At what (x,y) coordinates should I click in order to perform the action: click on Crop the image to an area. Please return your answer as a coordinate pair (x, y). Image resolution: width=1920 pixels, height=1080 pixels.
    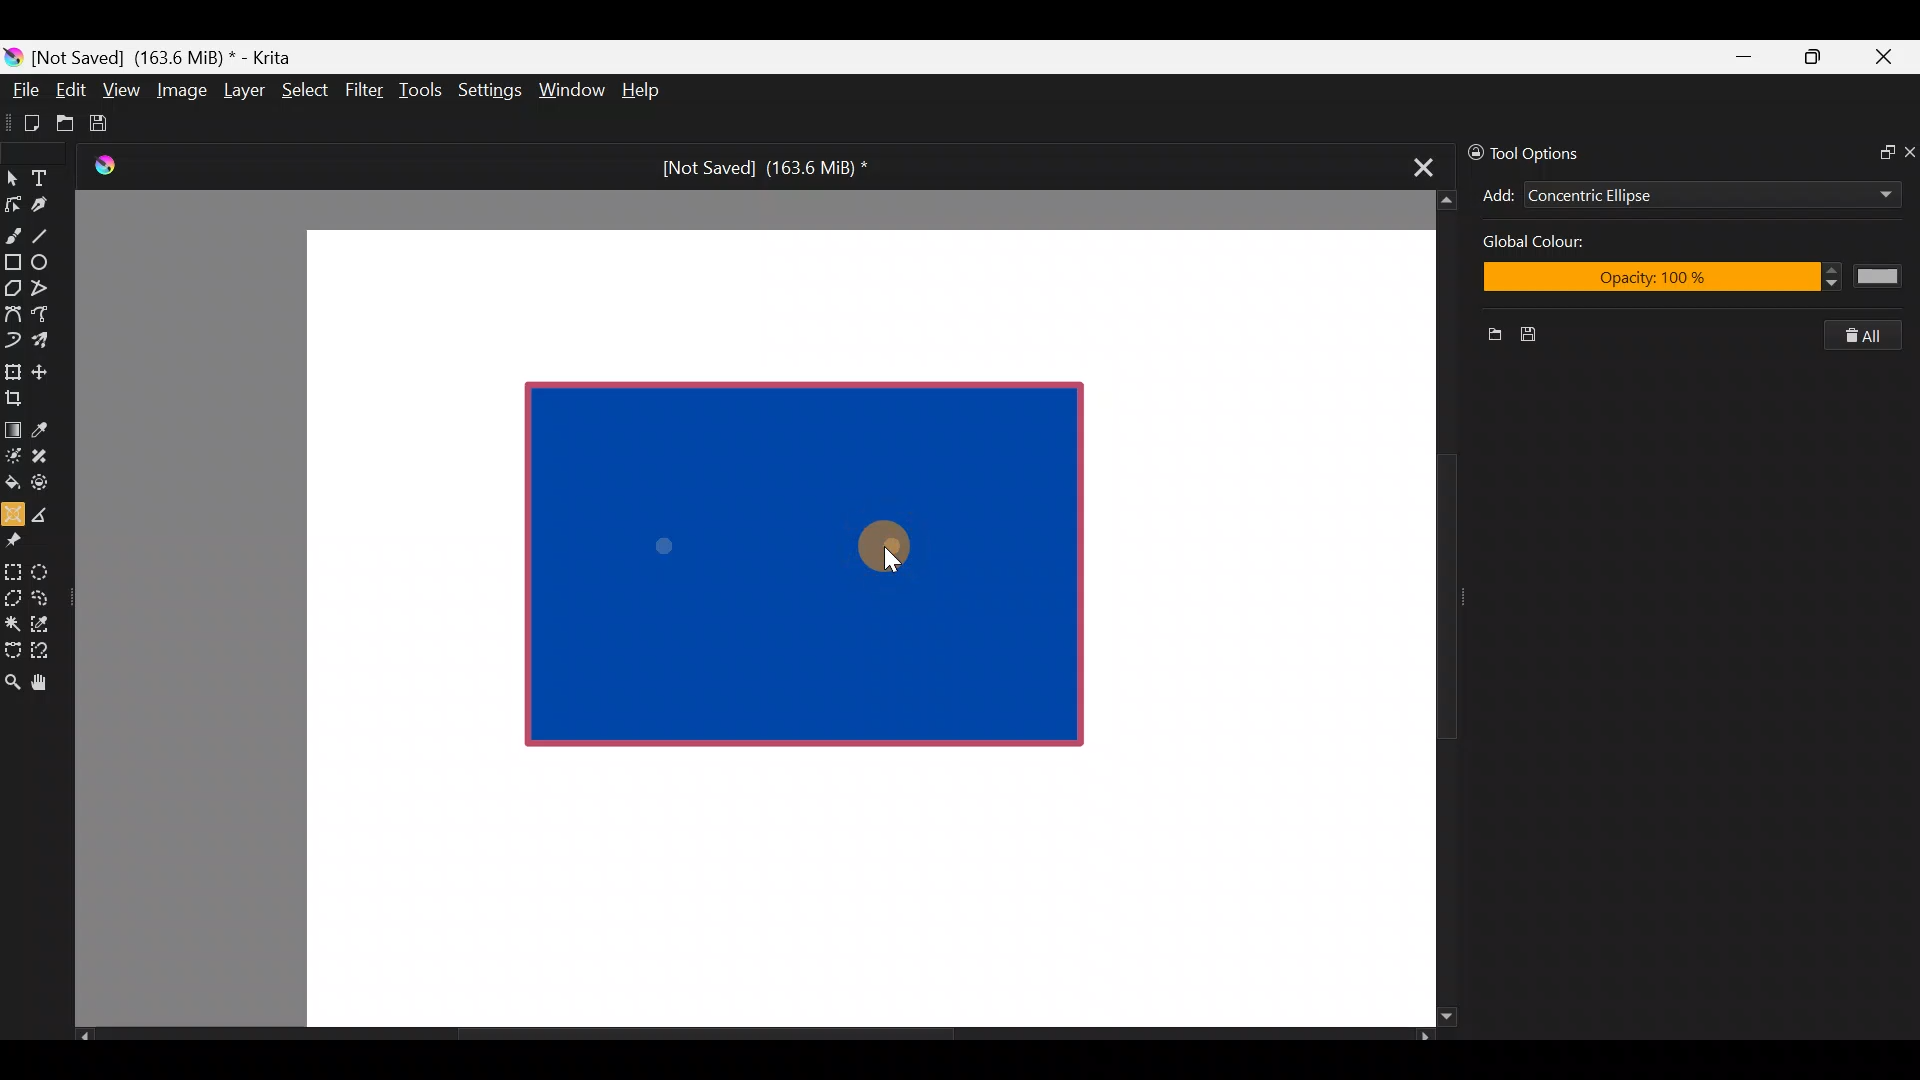
    Looking at the image, I should click on (20, 397).